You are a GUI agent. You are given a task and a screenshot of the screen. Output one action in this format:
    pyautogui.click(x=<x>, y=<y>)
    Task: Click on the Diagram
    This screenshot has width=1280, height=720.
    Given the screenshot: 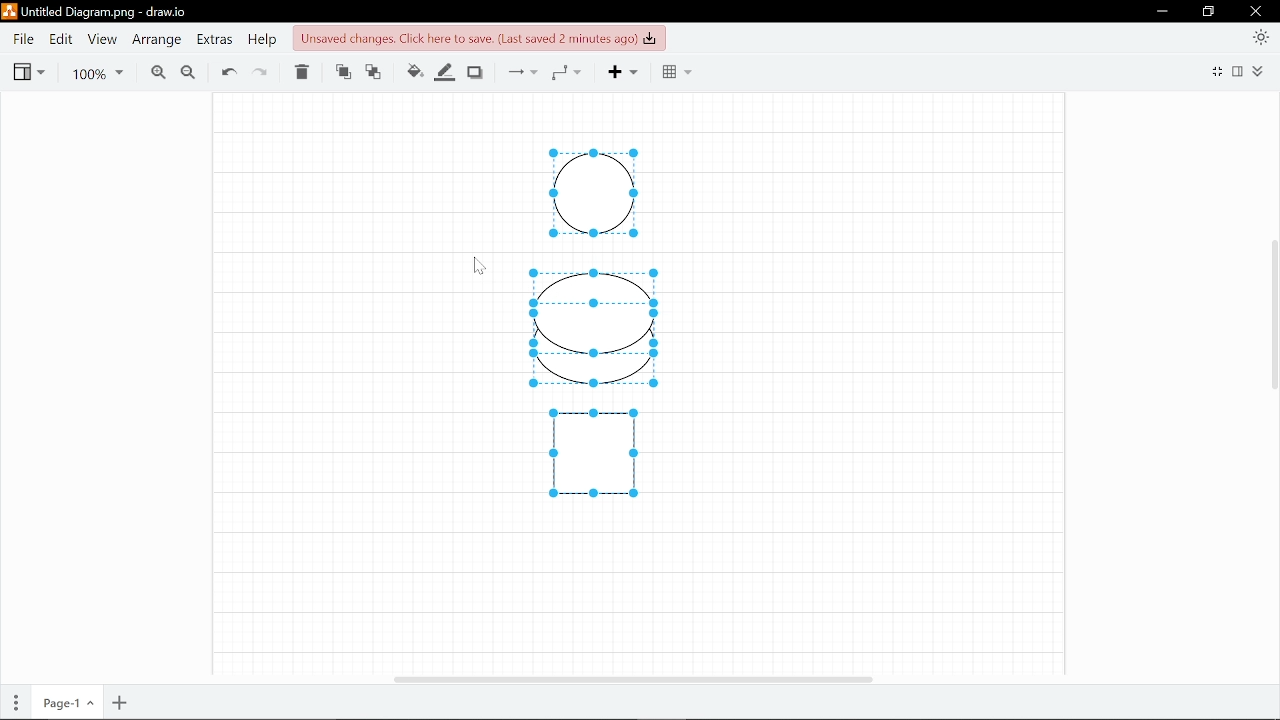 What is the action you would take?
    pyautogui.click(x=593, y=191)
    